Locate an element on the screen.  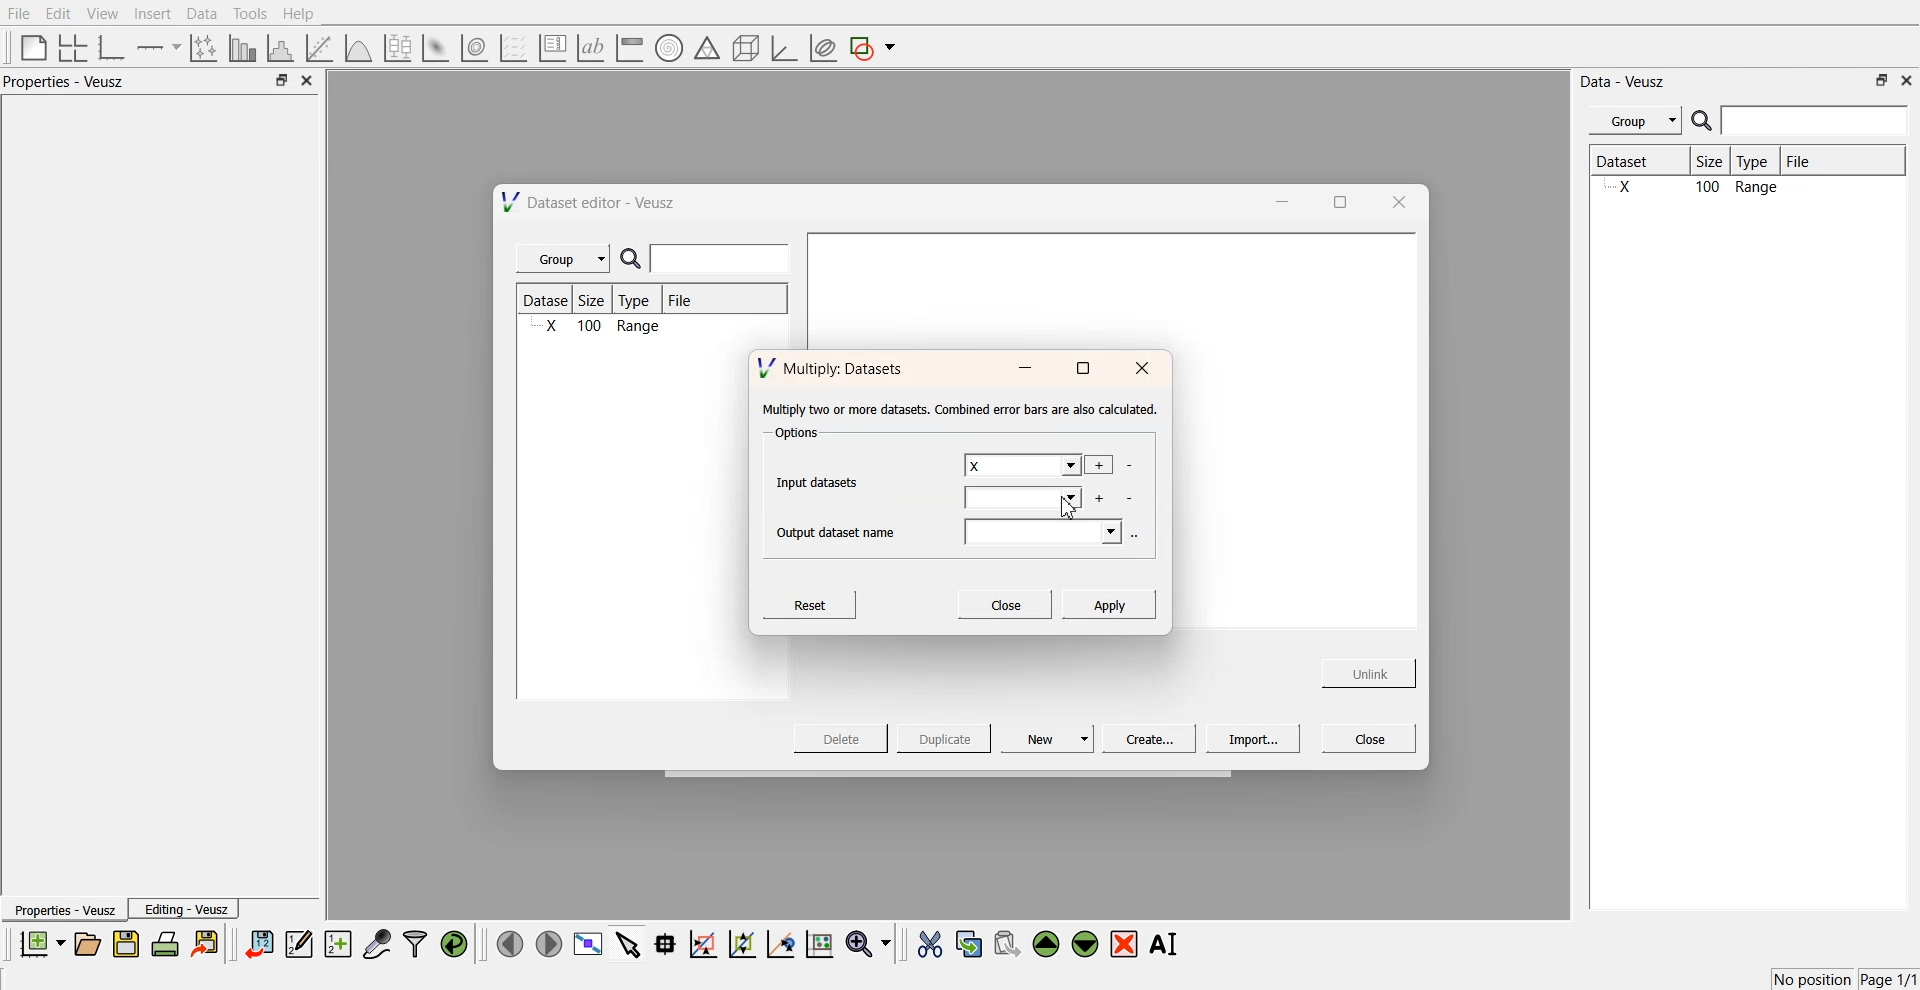
move right is located at coordinates (548, 942).